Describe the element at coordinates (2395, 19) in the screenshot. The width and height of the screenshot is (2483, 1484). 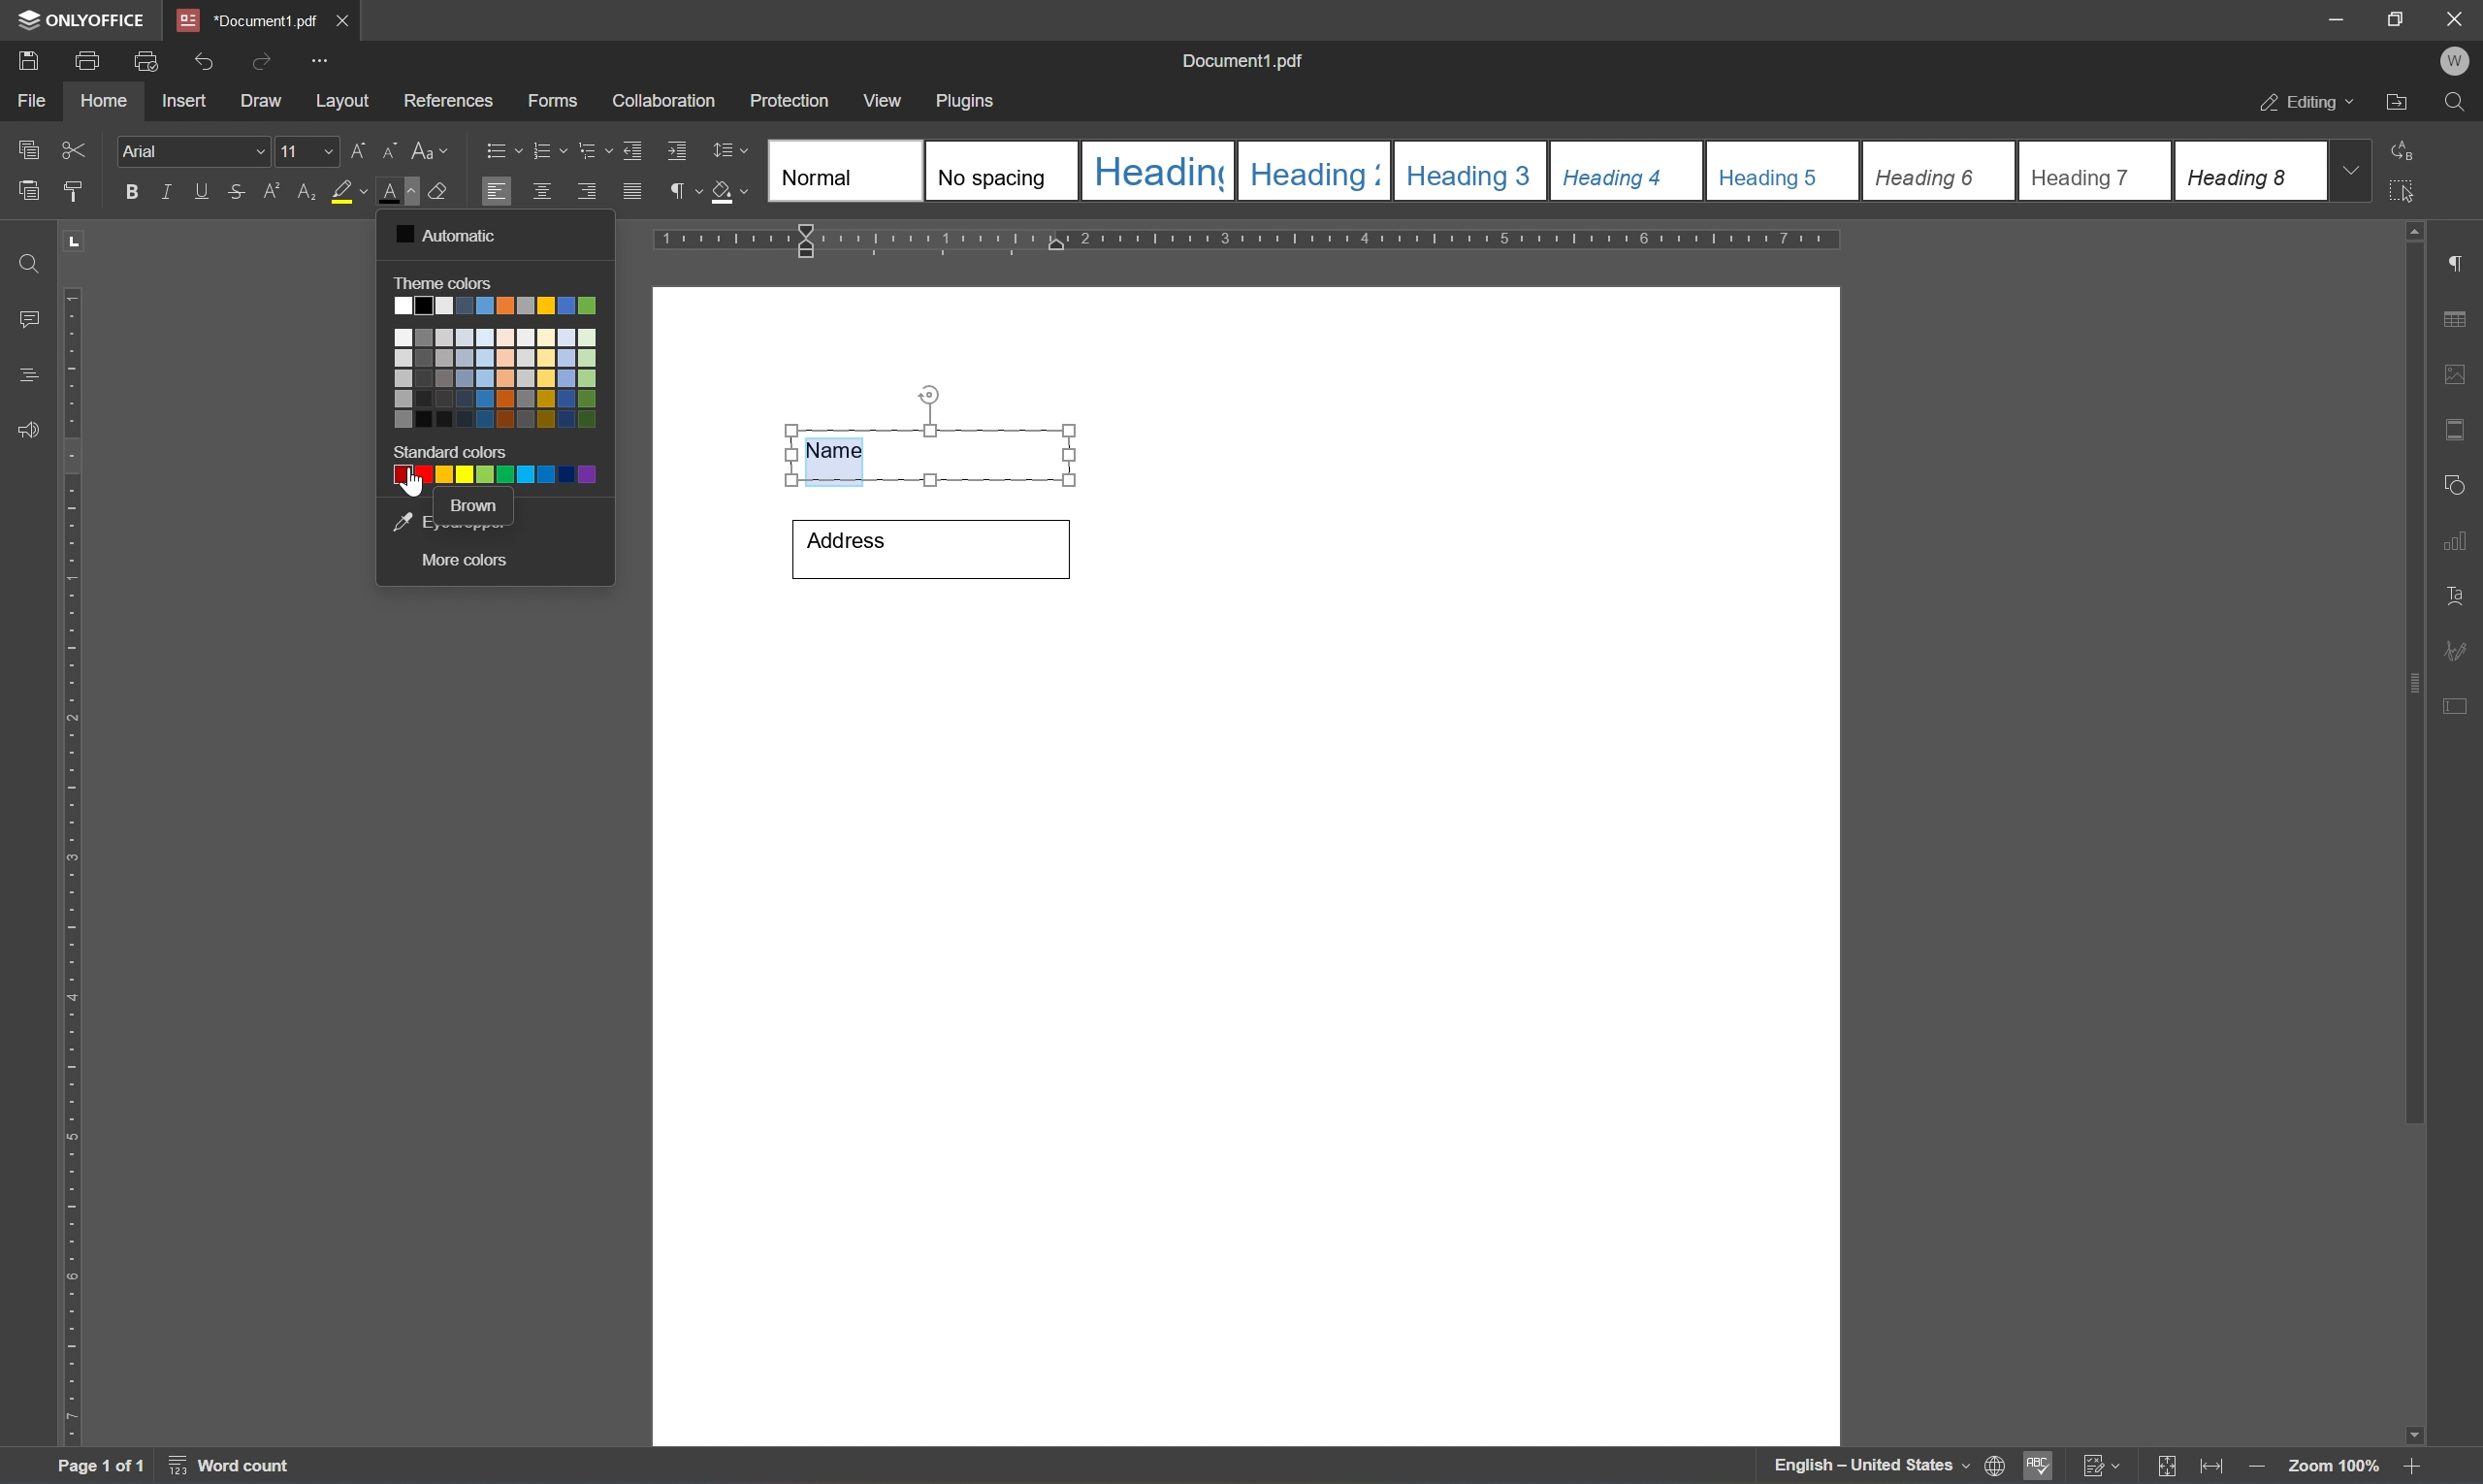
I see `restore down` at that location.